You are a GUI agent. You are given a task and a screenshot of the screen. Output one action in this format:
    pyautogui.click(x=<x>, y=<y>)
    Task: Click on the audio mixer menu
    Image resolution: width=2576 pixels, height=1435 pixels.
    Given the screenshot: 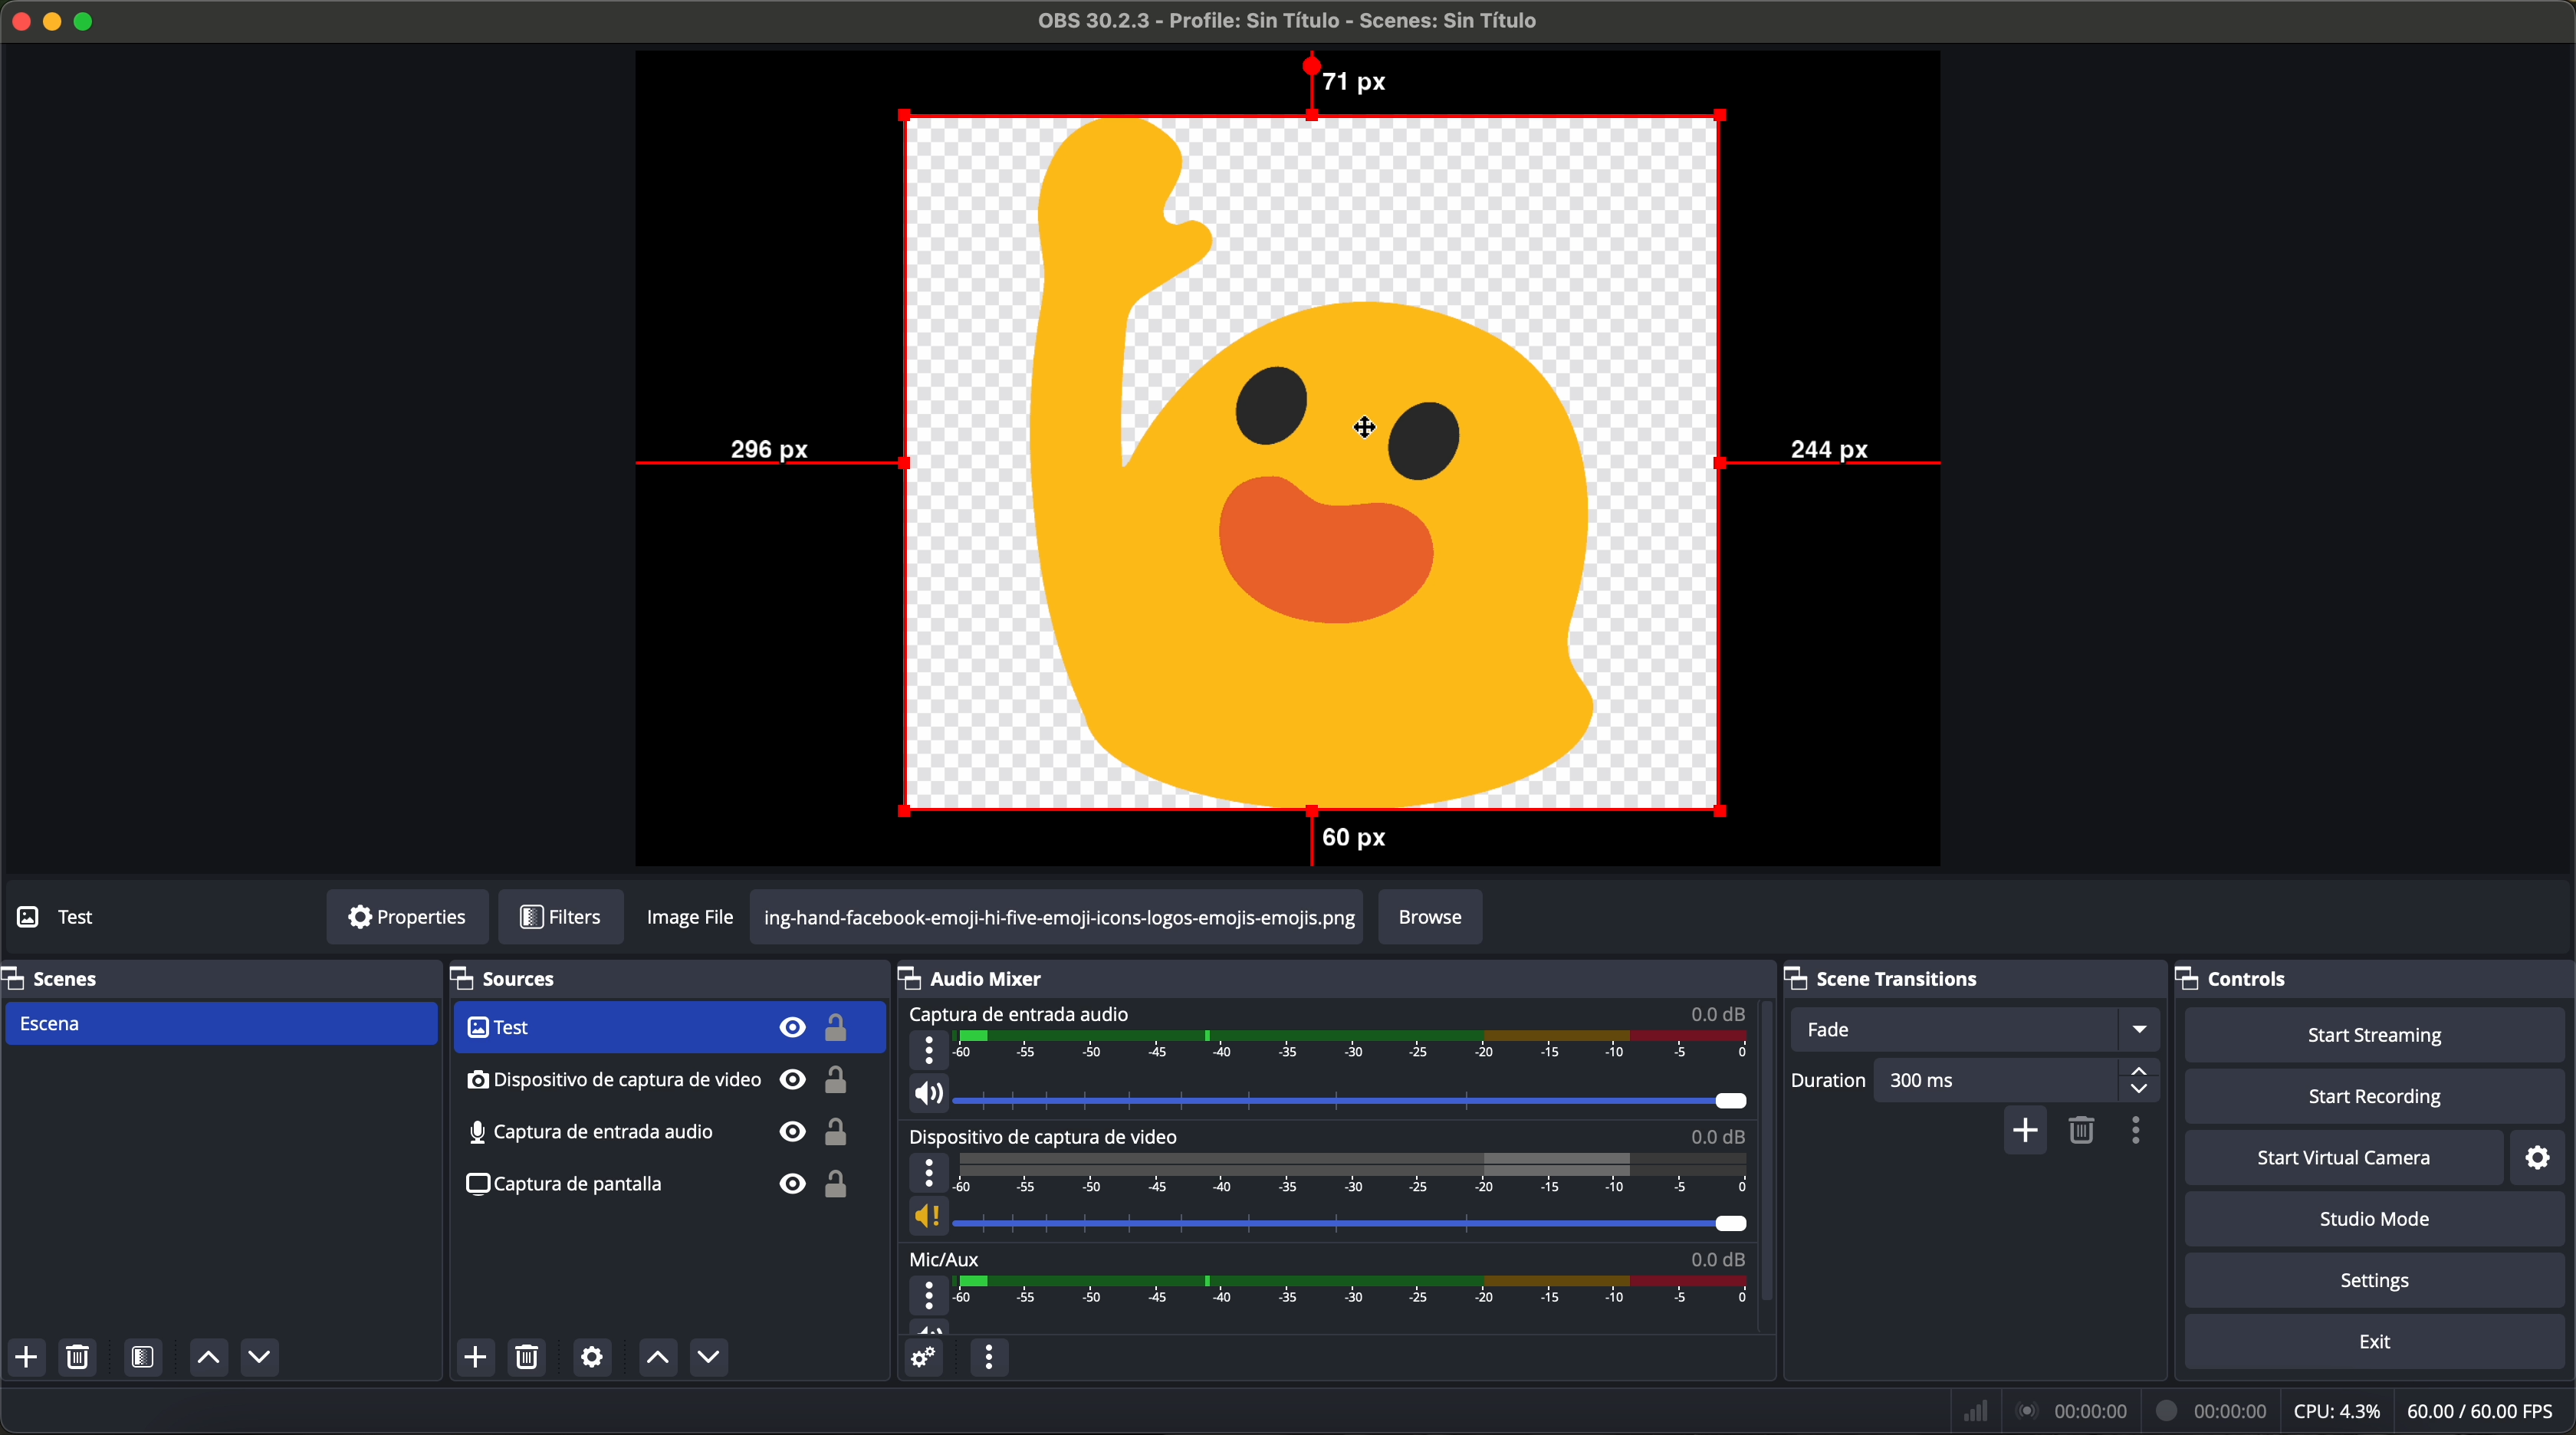 What is the action you would take?
    pyautogui.click(x=988, y=1357)
    